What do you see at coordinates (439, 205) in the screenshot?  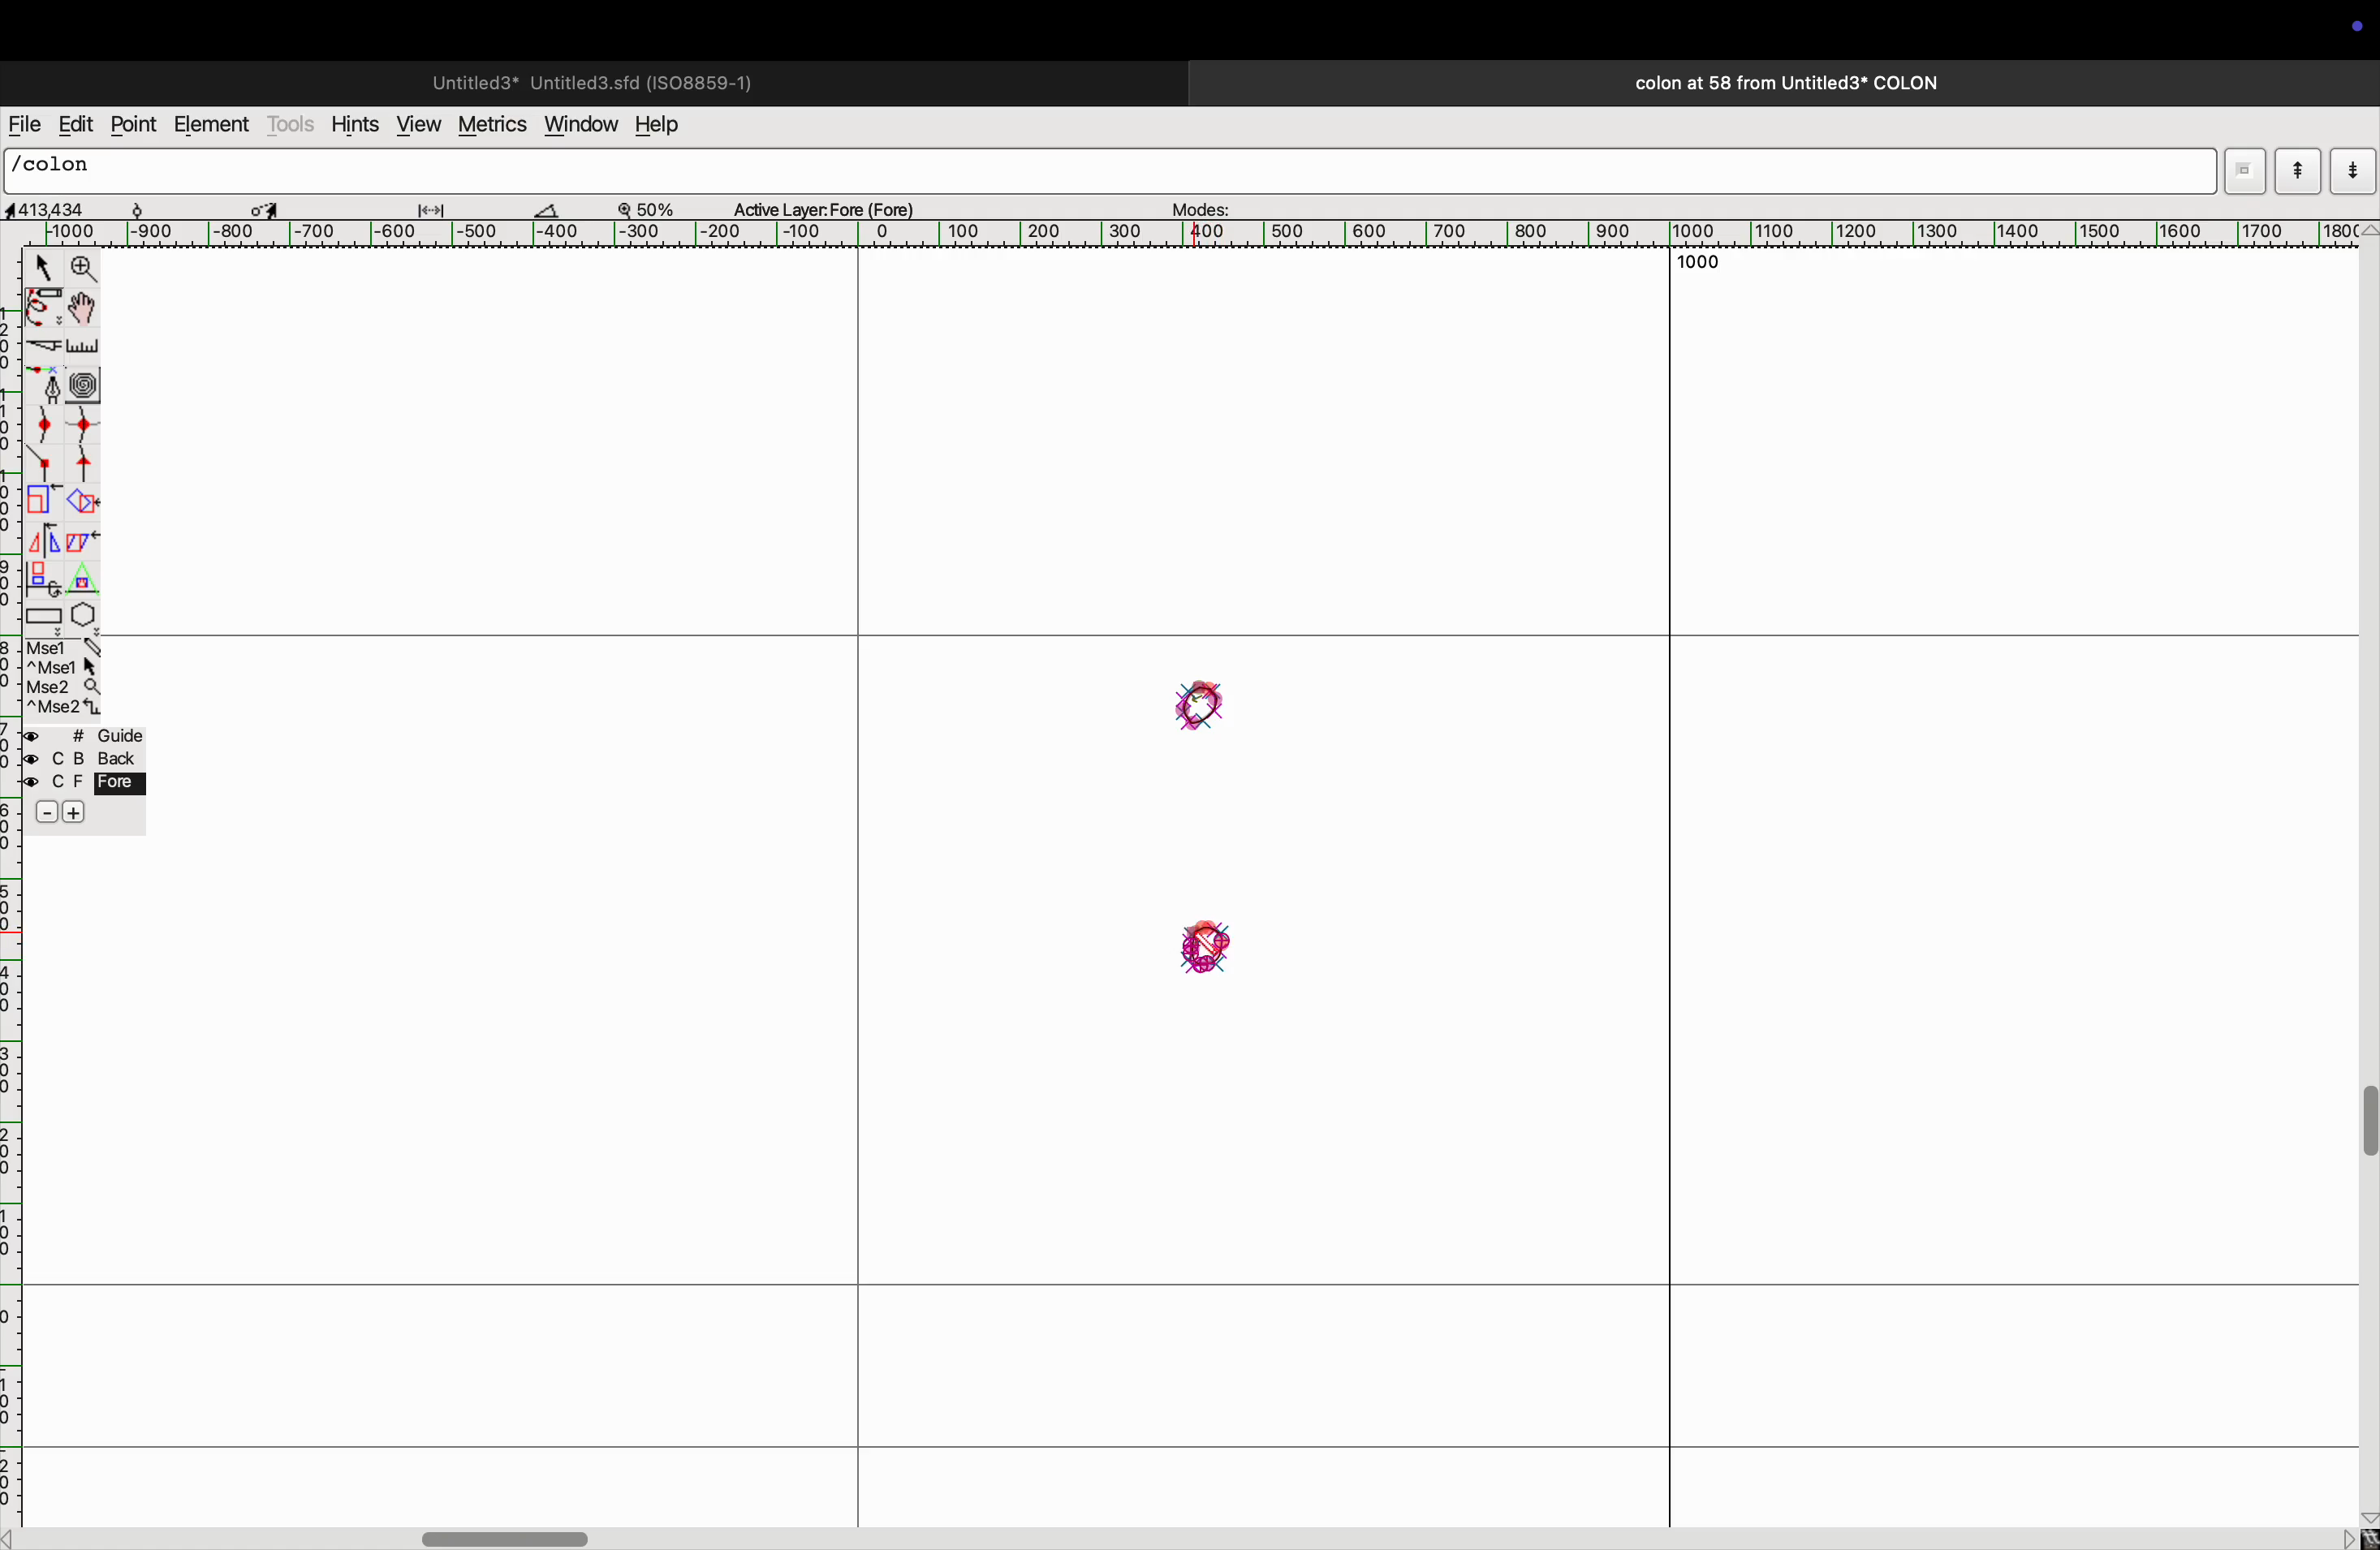 I see `adjust` at bounding box center [439, 205].